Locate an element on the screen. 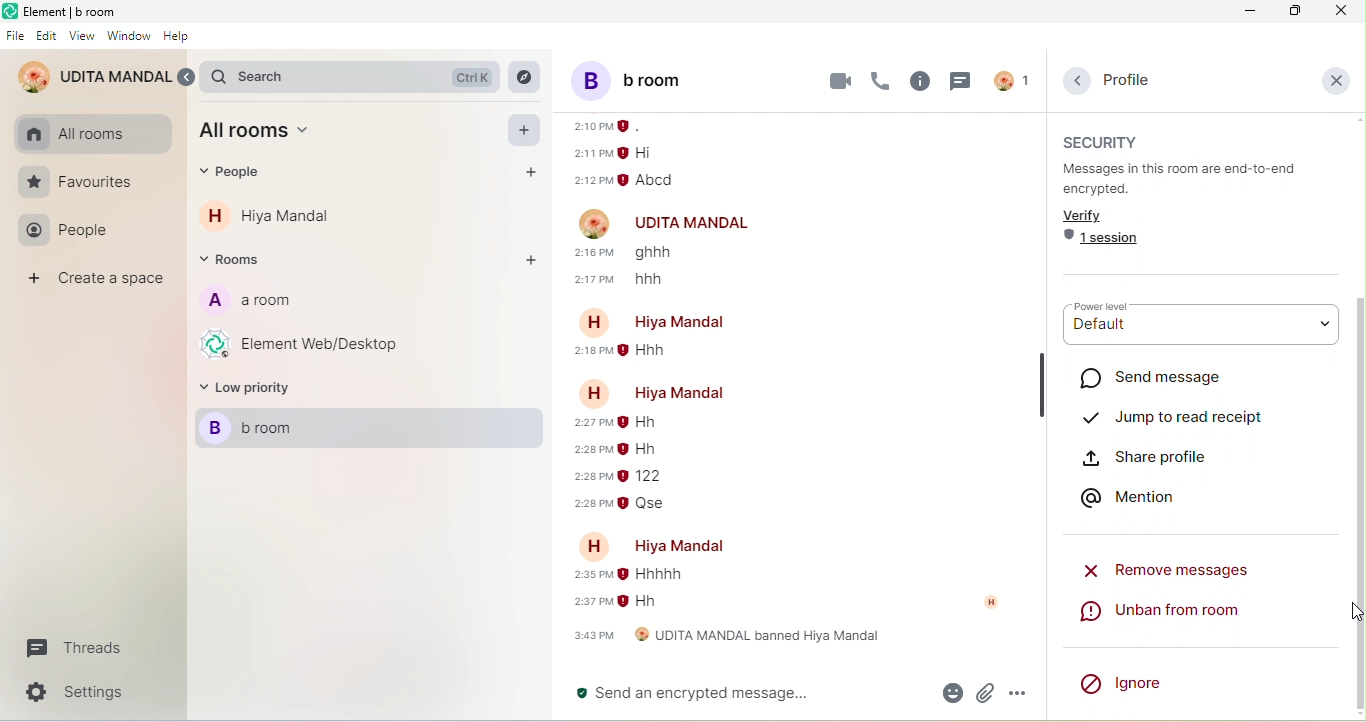  udita mandal banned hiya mandal is located at coordinates (725, 639).